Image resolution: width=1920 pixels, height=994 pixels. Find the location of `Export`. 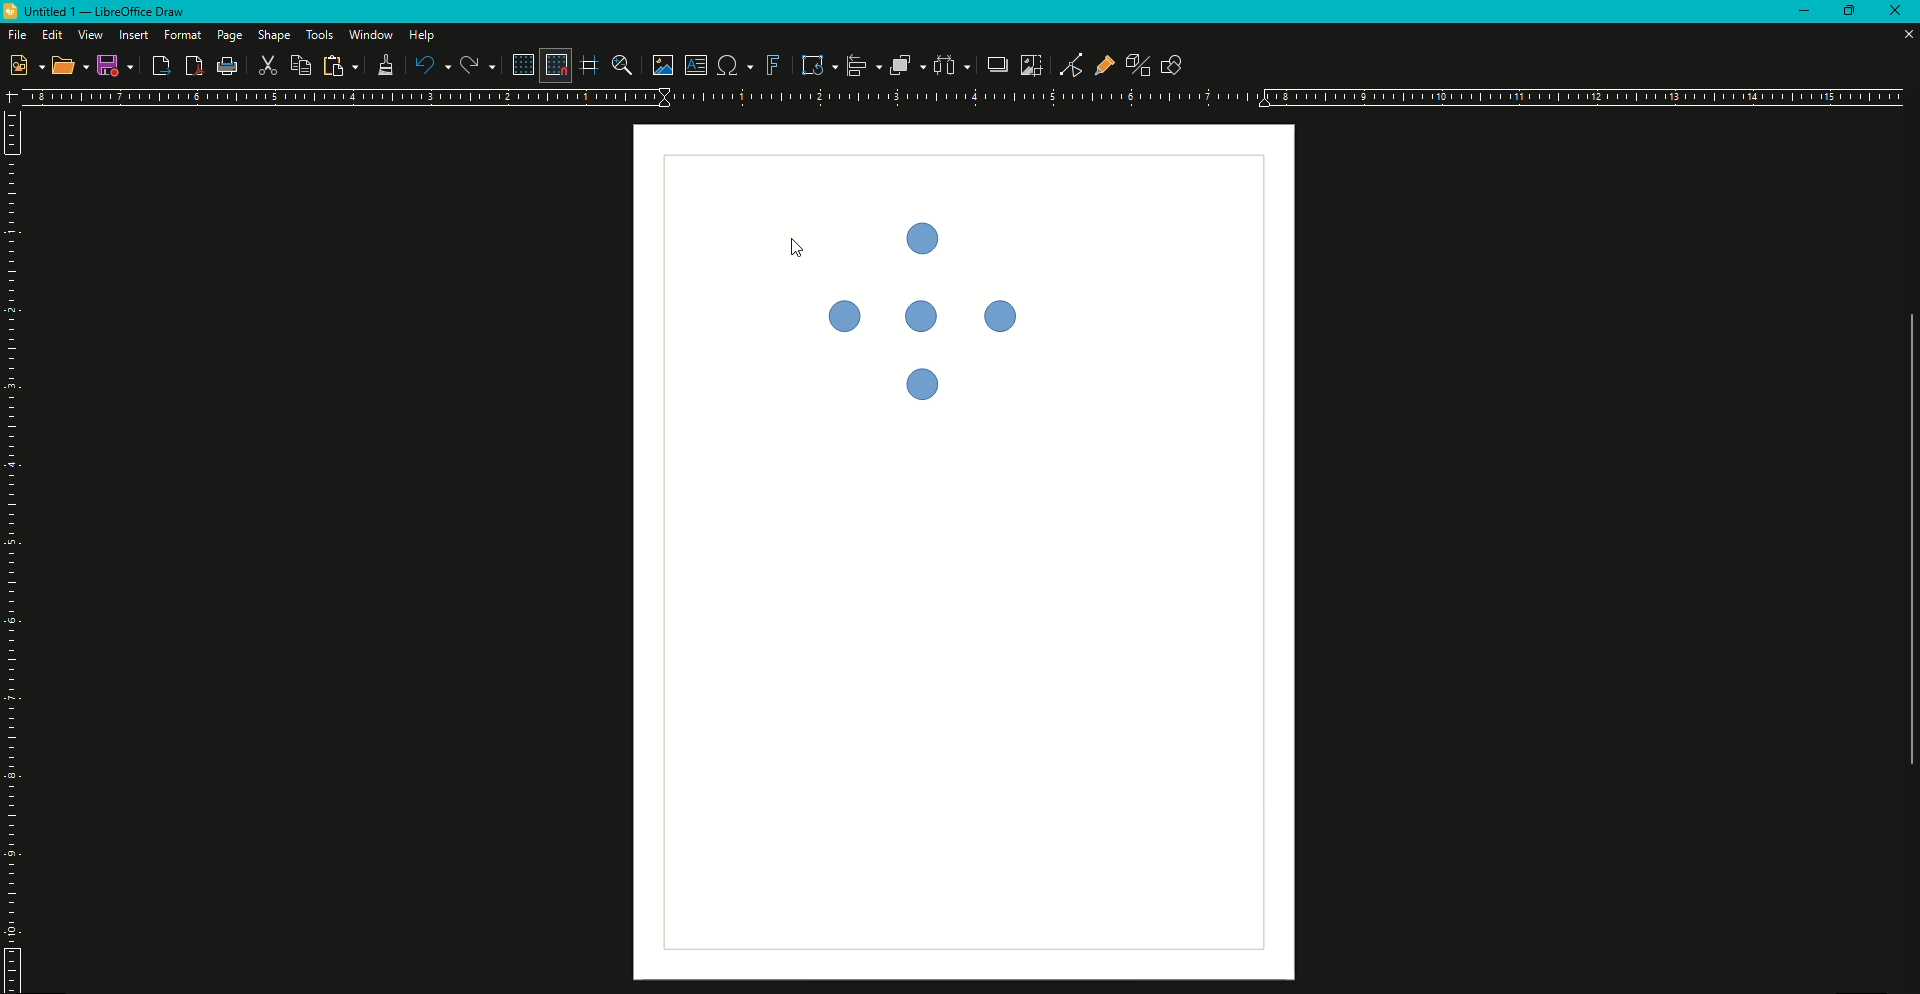

Export is located at coordinates (160, 68).